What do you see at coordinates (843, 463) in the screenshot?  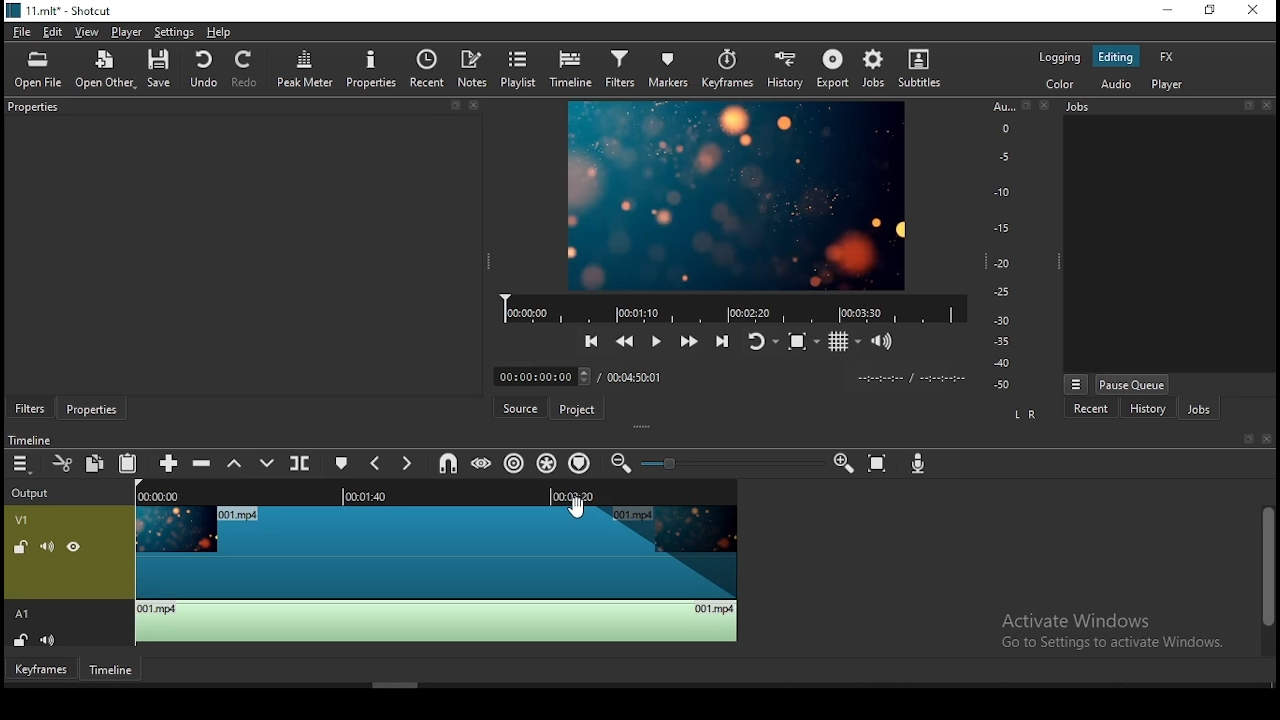 I see `zoom timeline` at bounding box center [843, 463].